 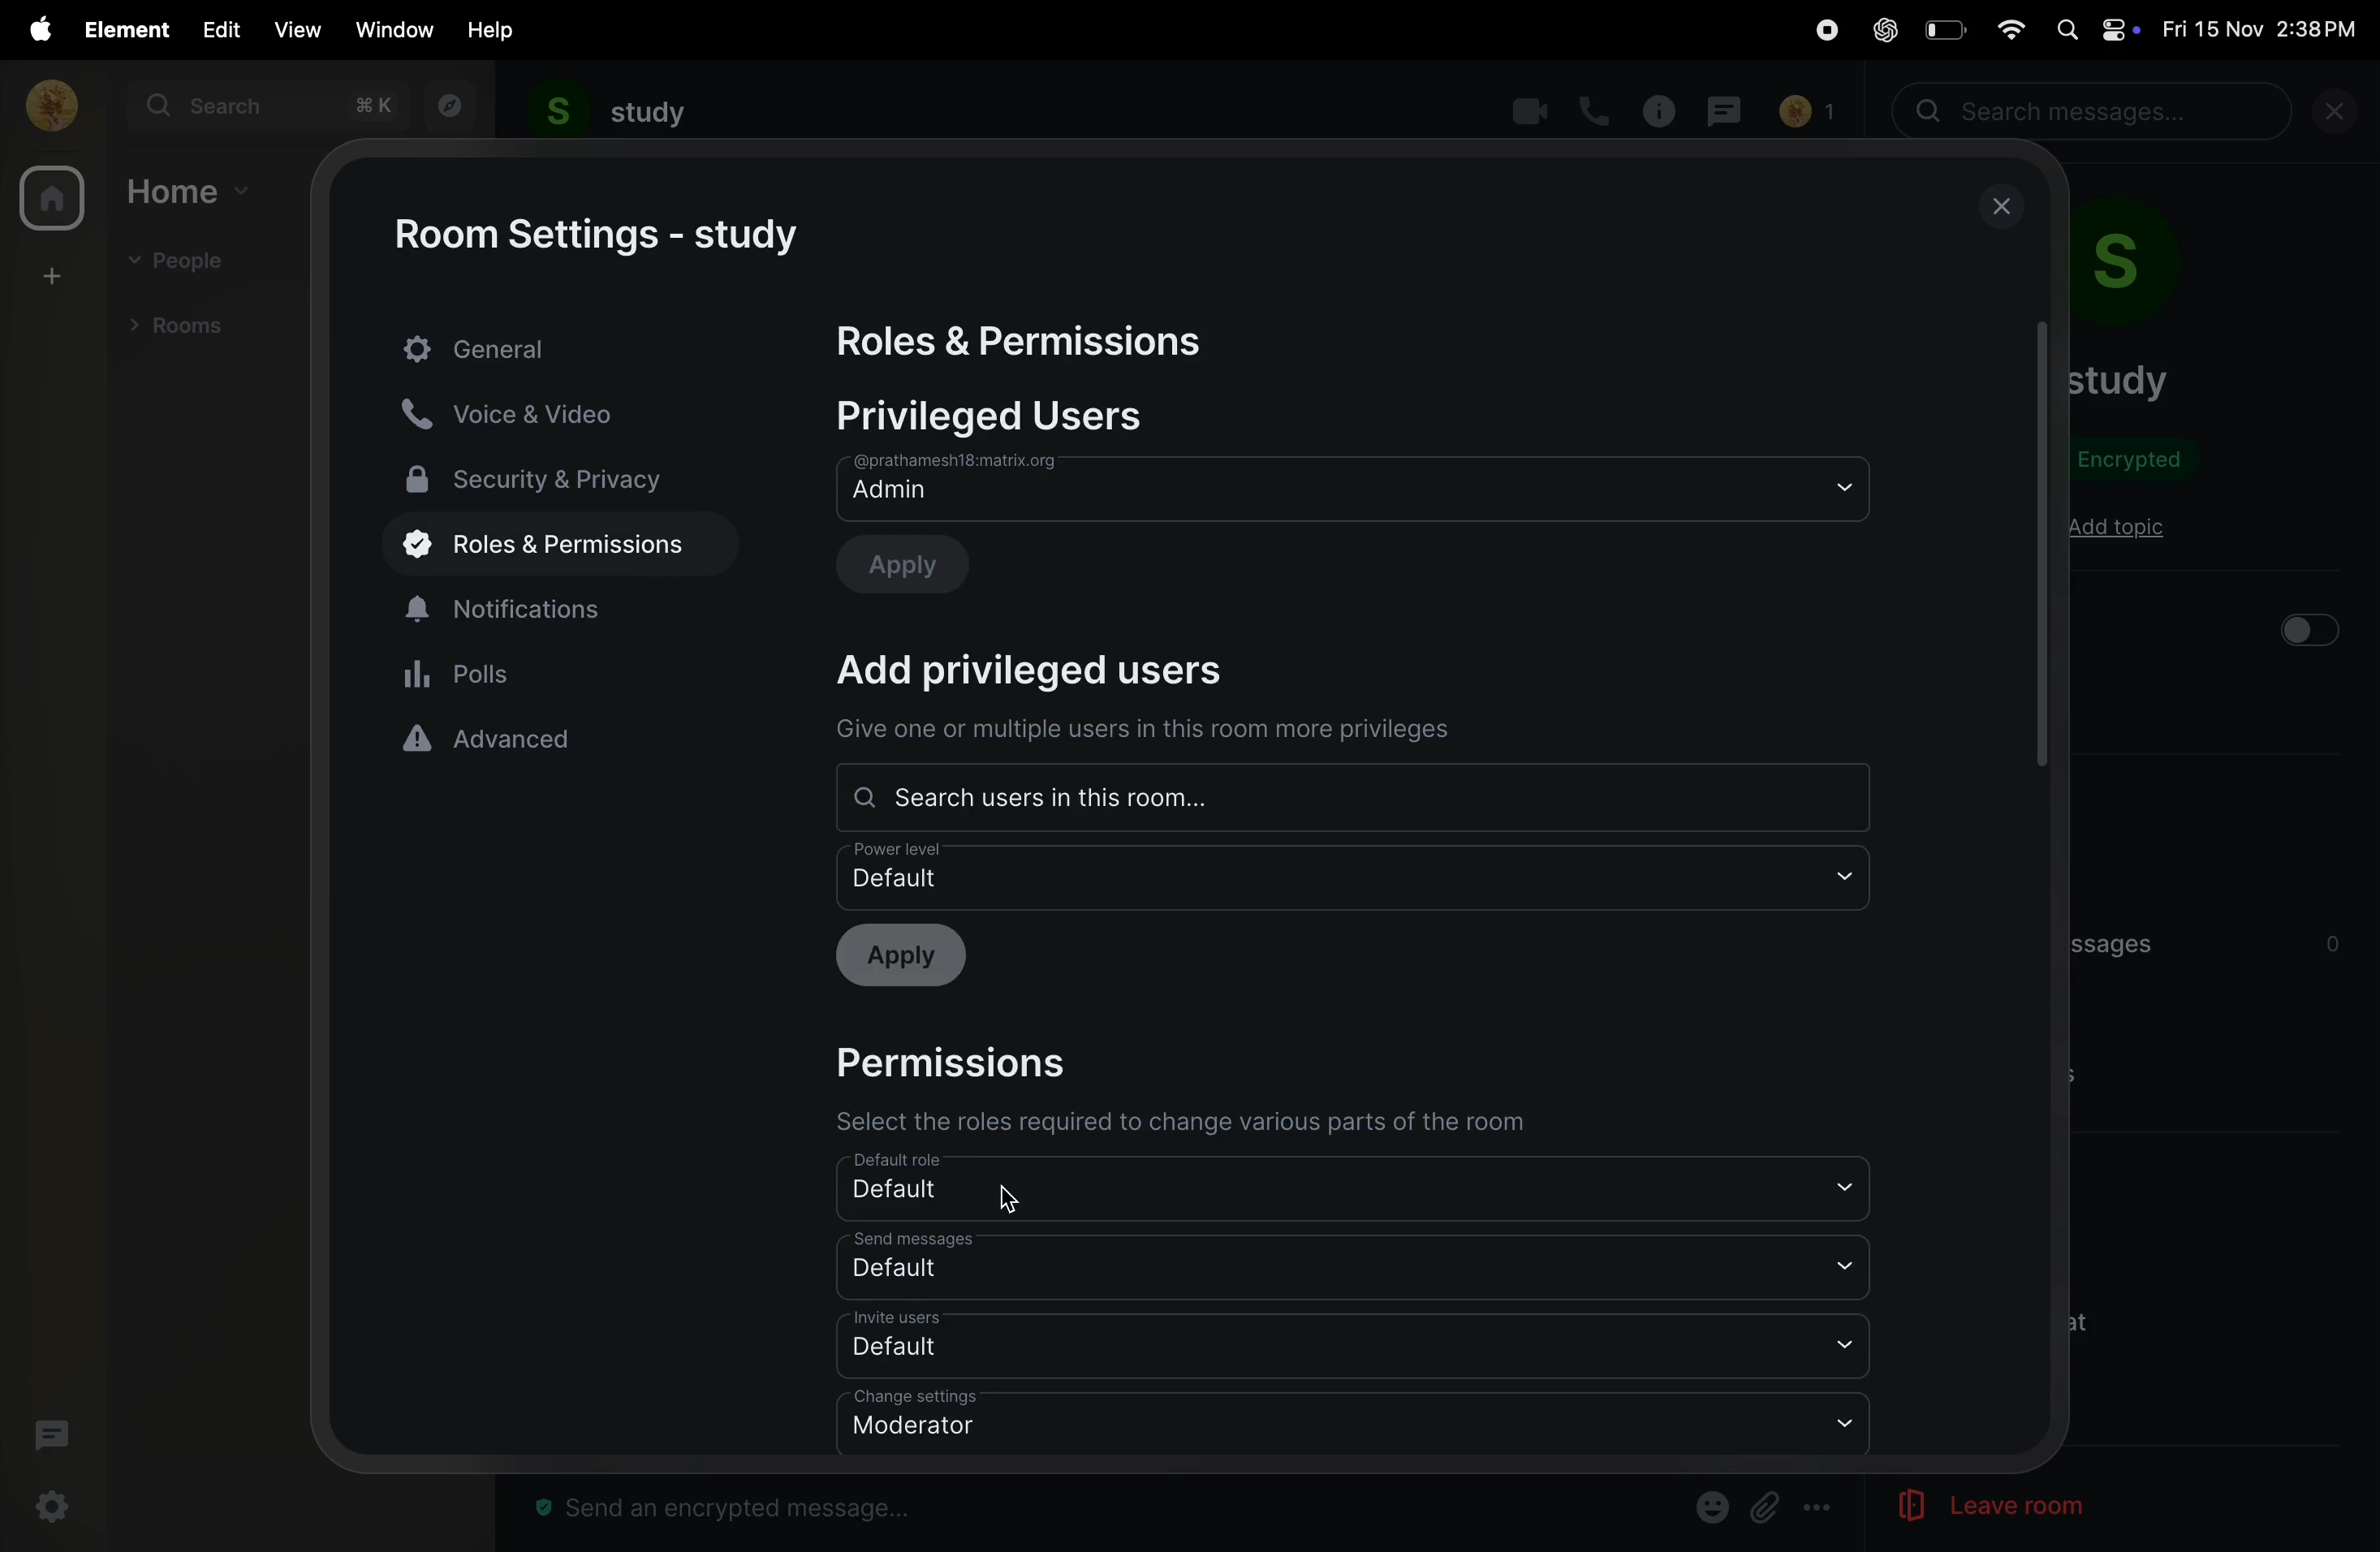 What do you see at coordinates (2095, 28) in the screenshot?
I see `apple widgets` at bounding box center [2095, 28].